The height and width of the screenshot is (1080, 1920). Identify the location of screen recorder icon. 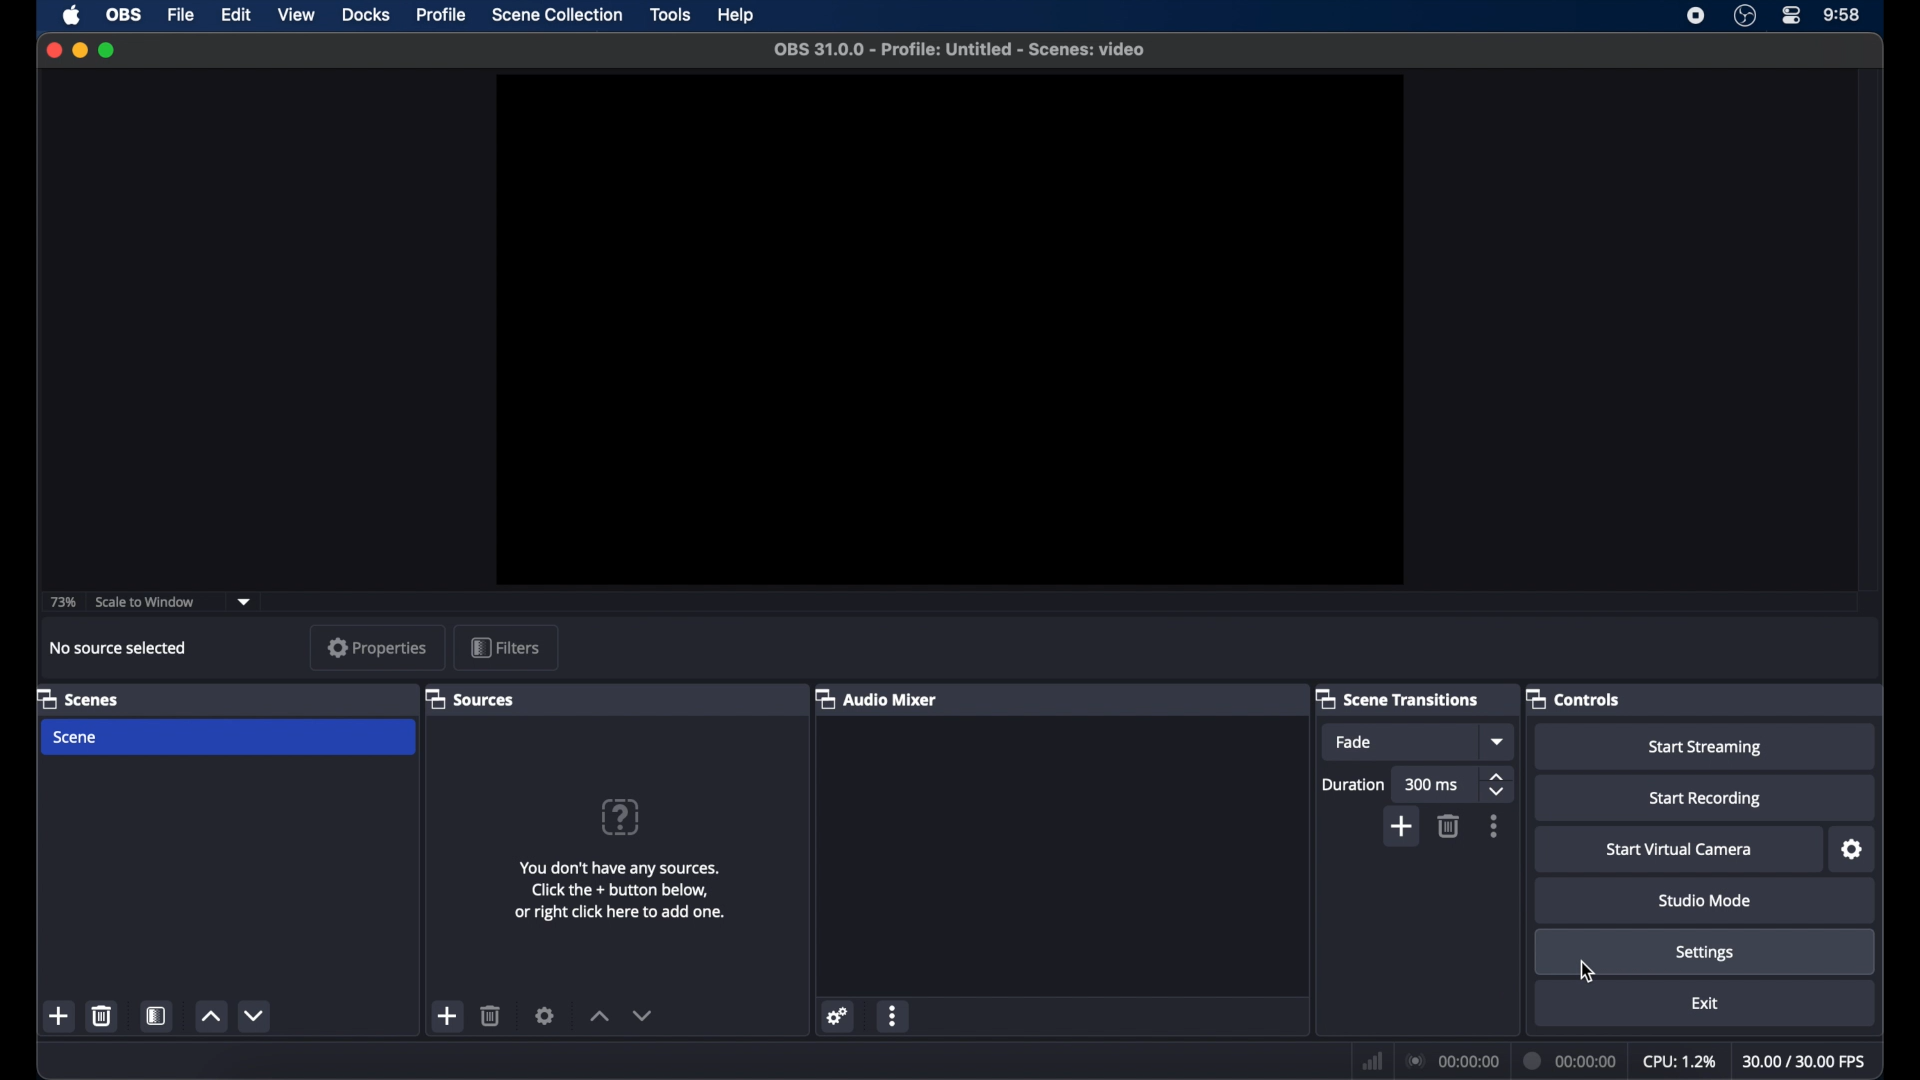
(1696, 16).